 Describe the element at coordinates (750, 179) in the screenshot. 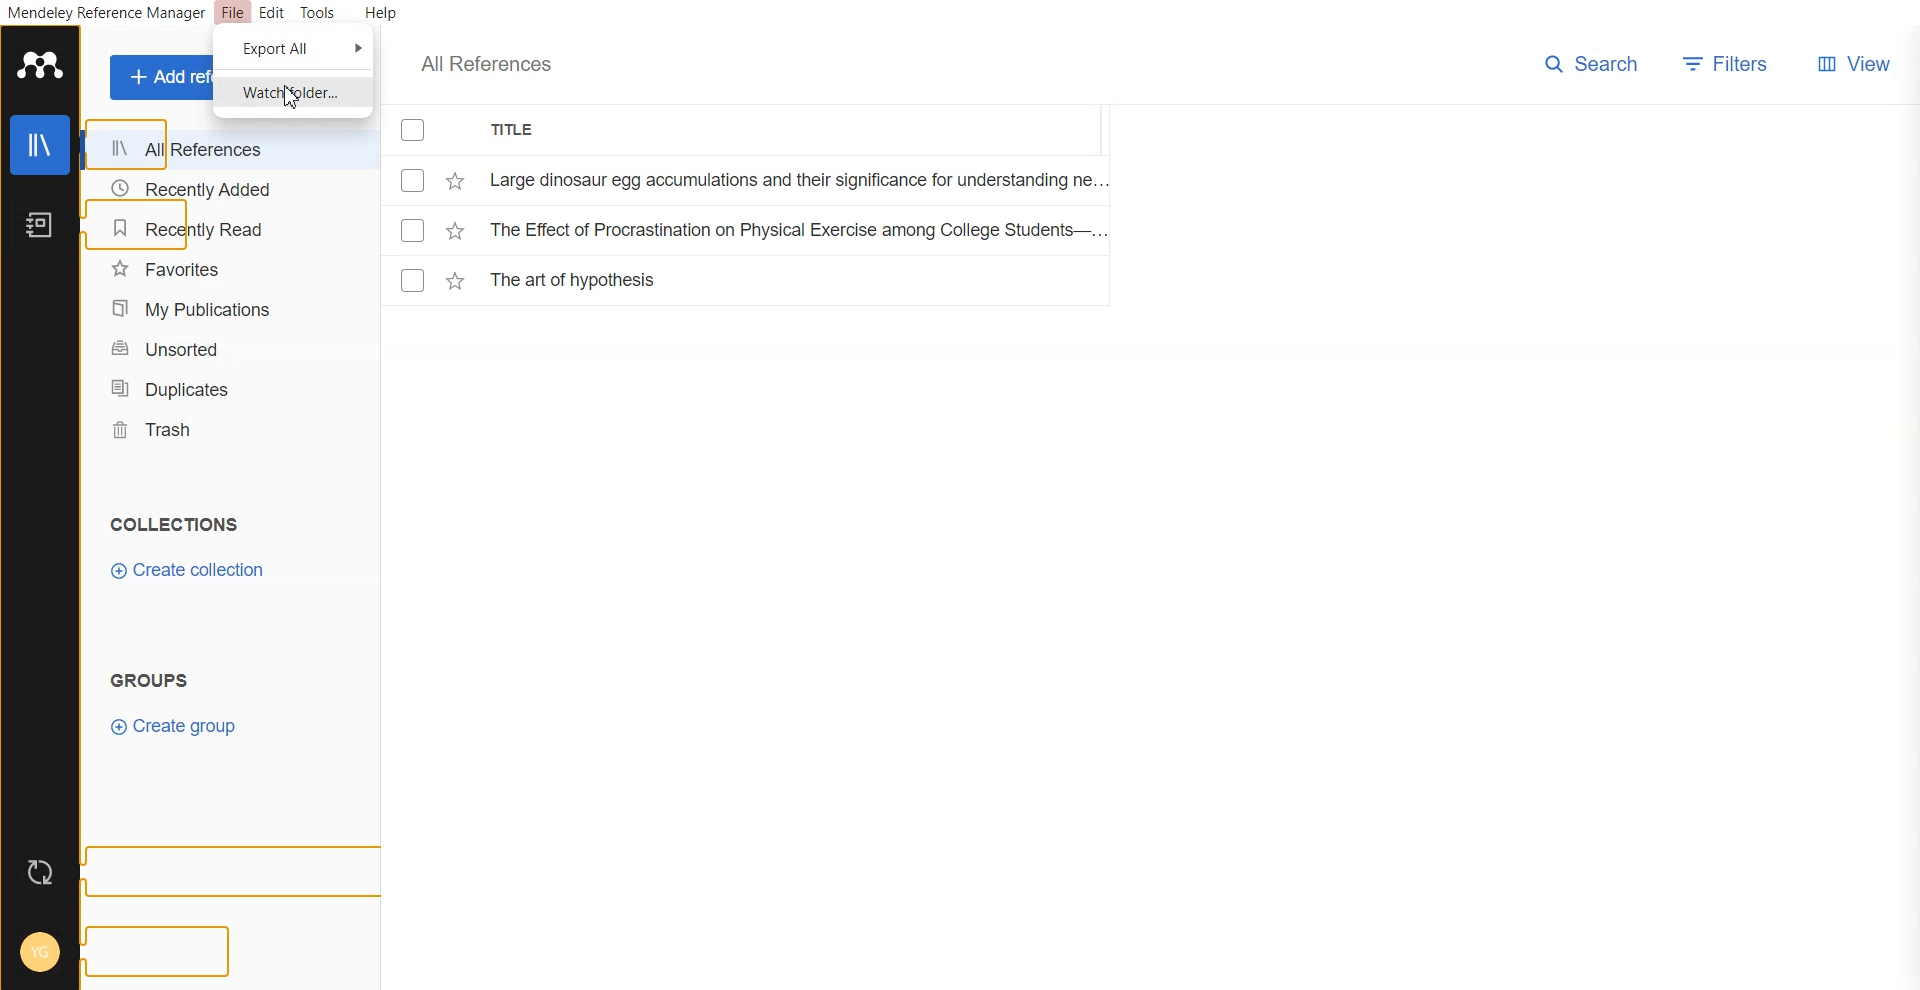

I see `File` at that location.